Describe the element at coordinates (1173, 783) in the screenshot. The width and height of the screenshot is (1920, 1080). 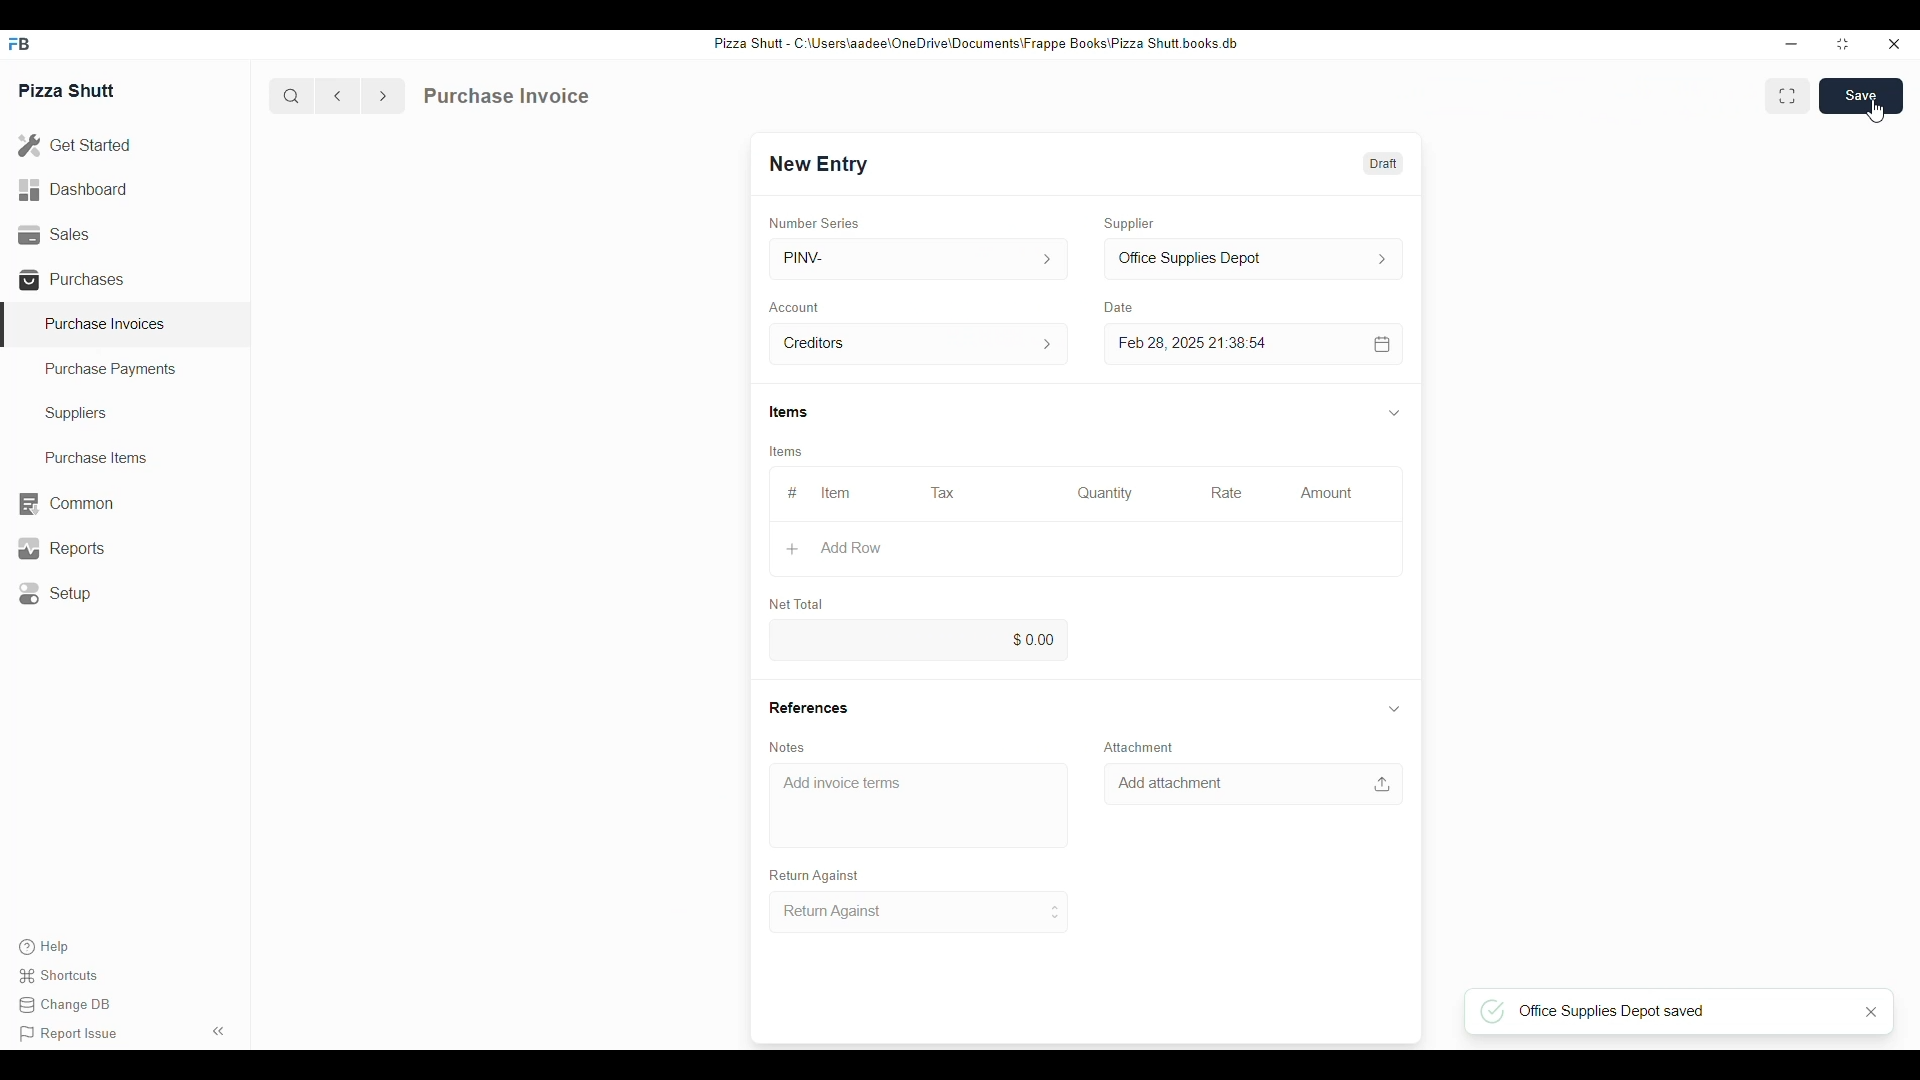
I see `Add attachment` at that location.